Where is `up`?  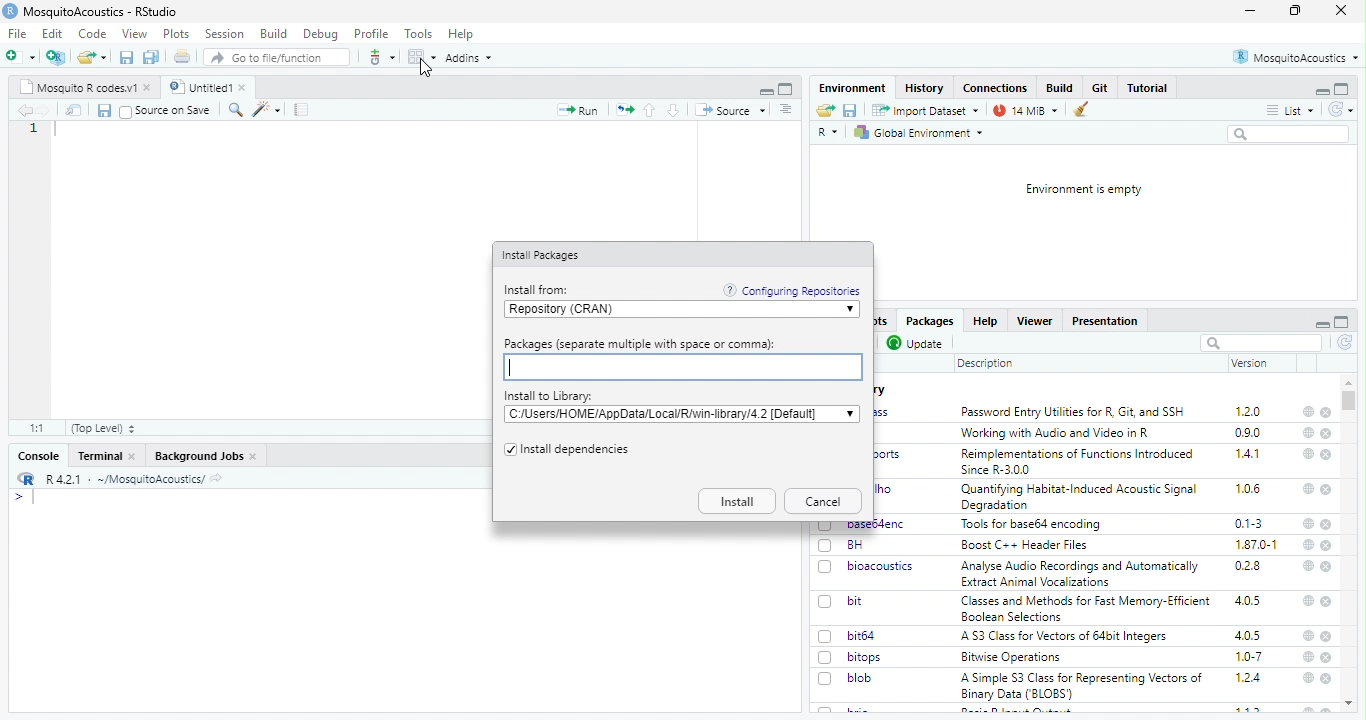 up is located at coordinates (651, 110).